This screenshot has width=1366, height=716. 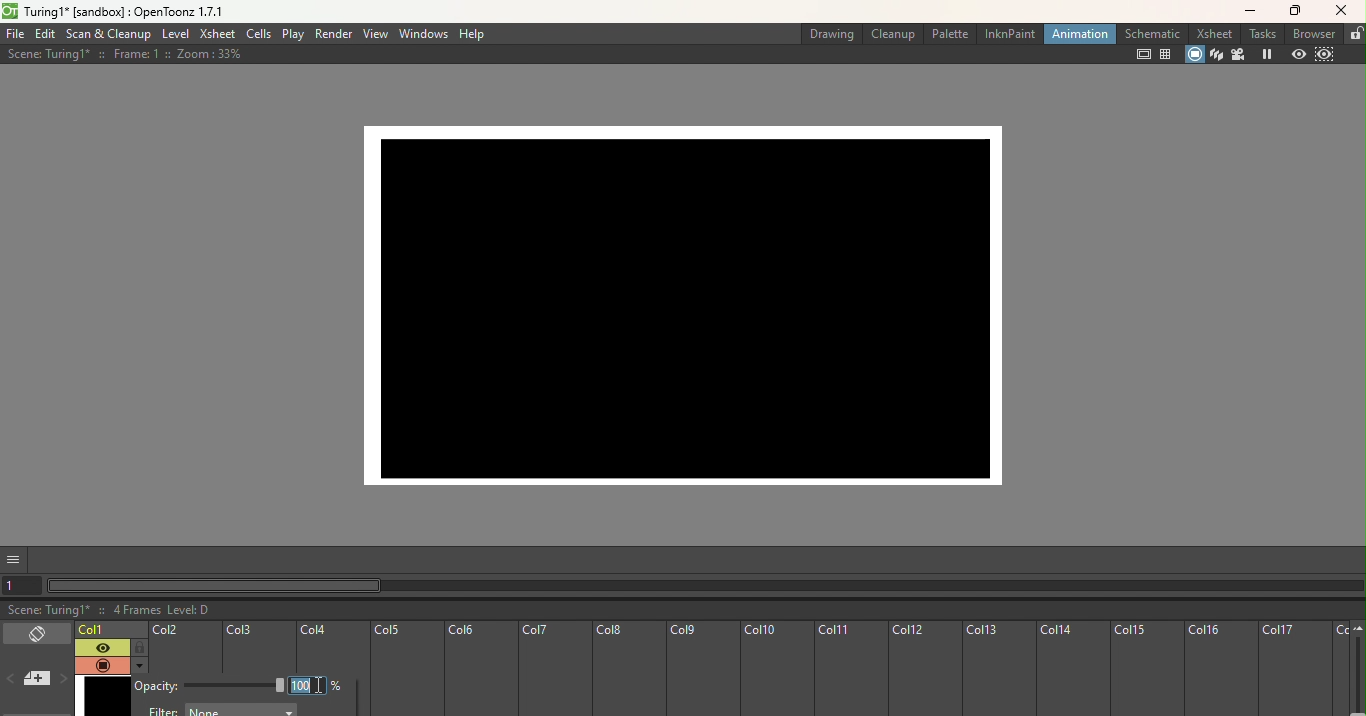 I want to click on Play, so click(x=293, y=35).